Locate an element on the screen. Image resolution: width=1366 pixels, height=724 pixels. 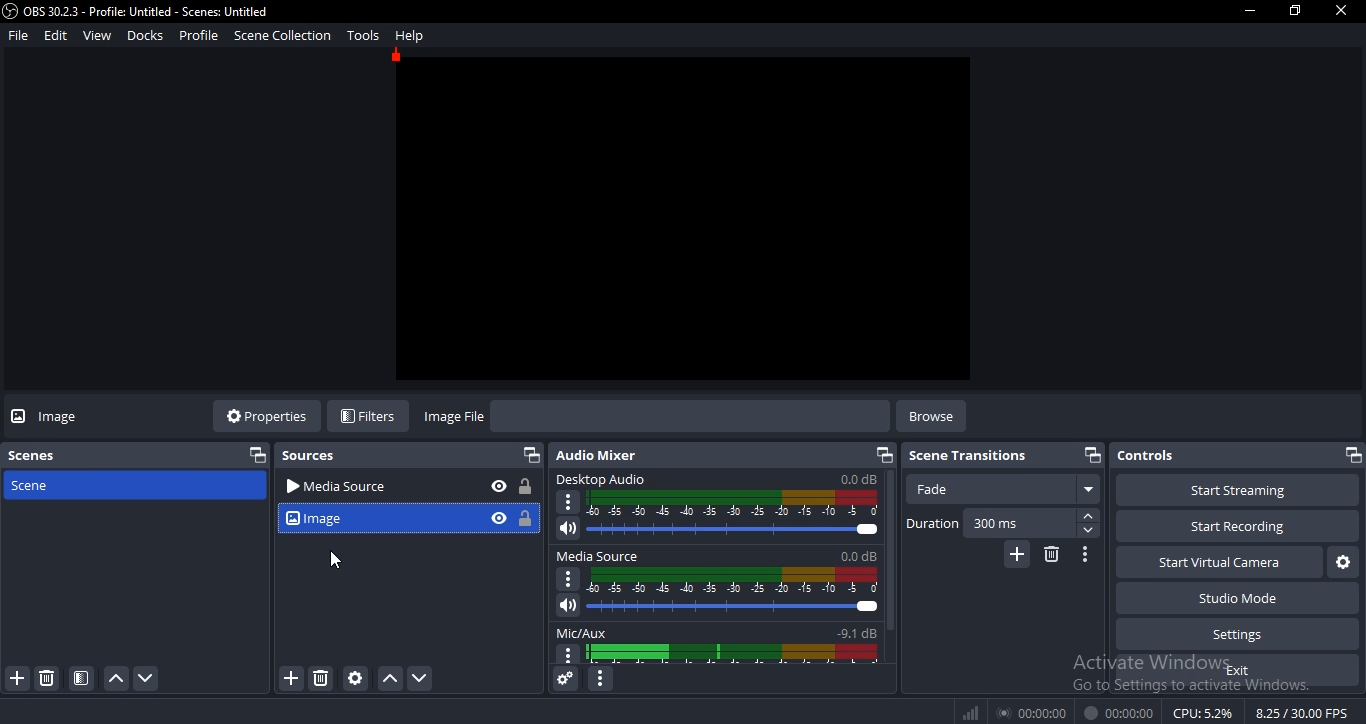
configure source settings is located at coordinates (354, 678).